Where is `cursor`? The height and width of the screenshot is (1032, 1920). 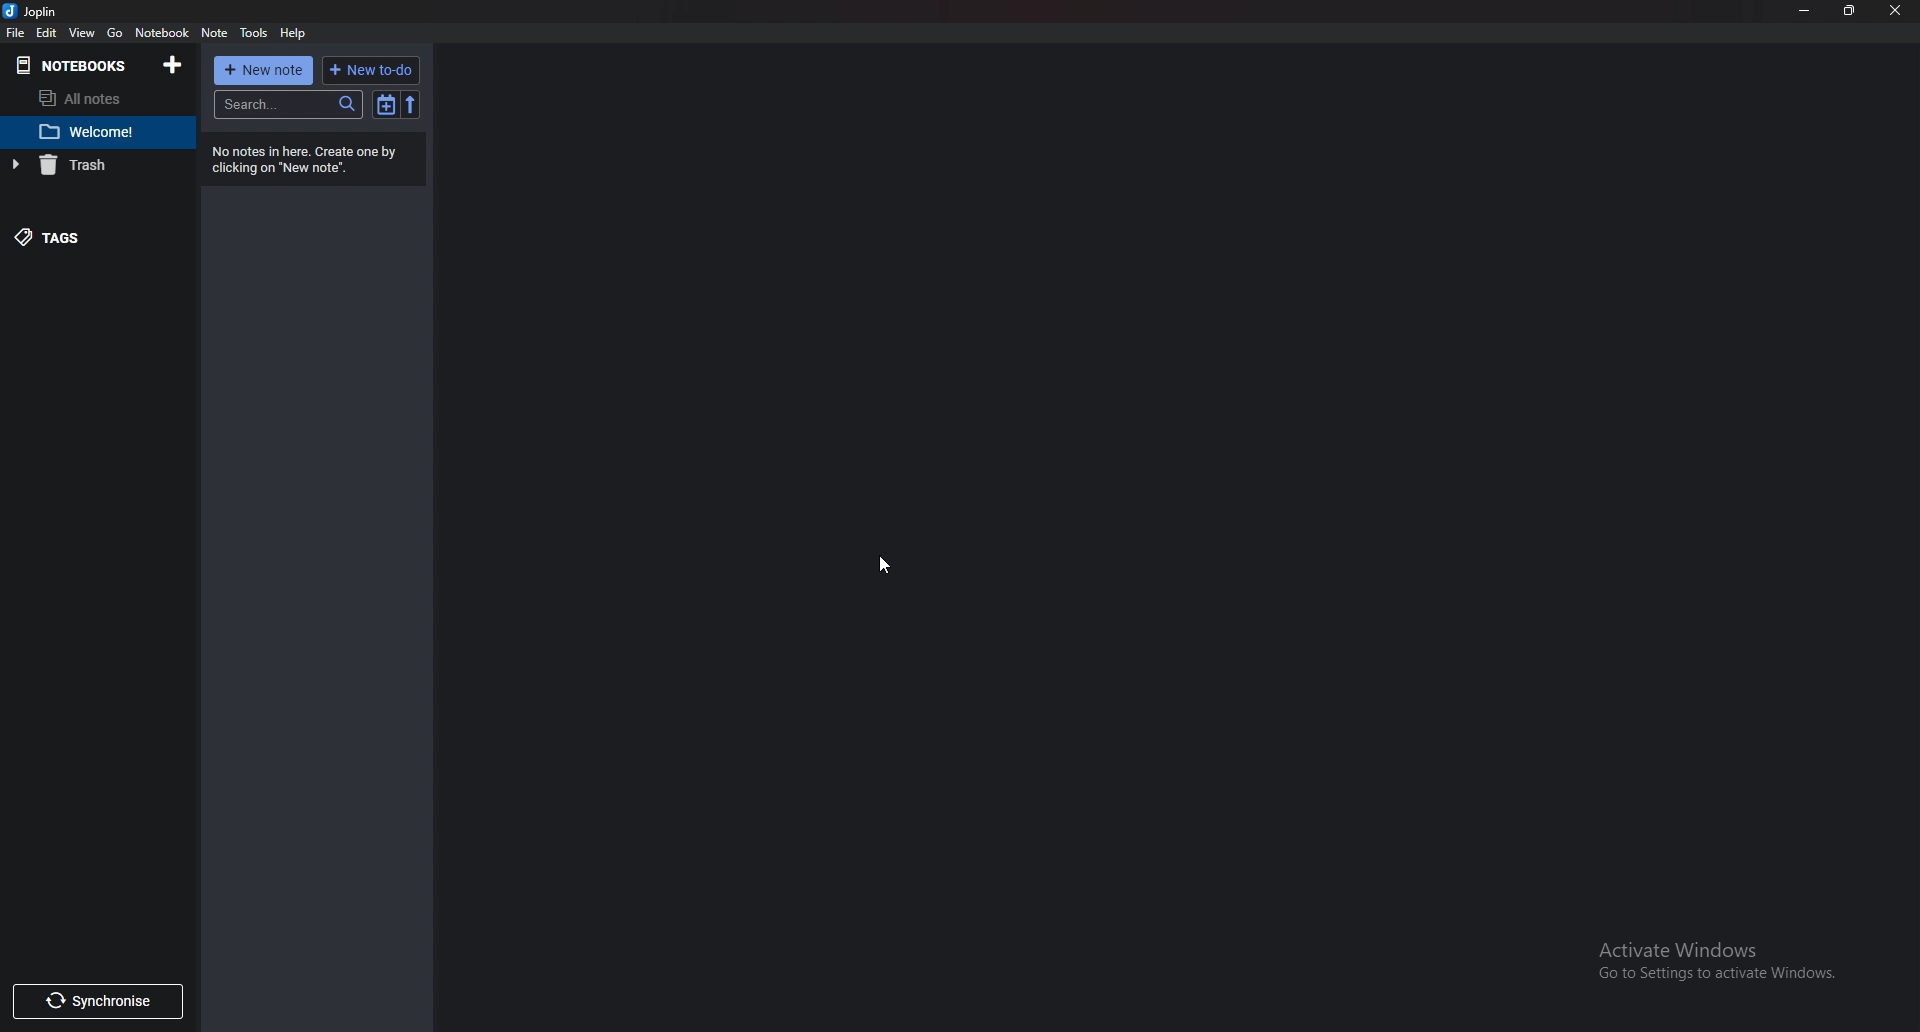 cursor is located at coordinates (885, 565).